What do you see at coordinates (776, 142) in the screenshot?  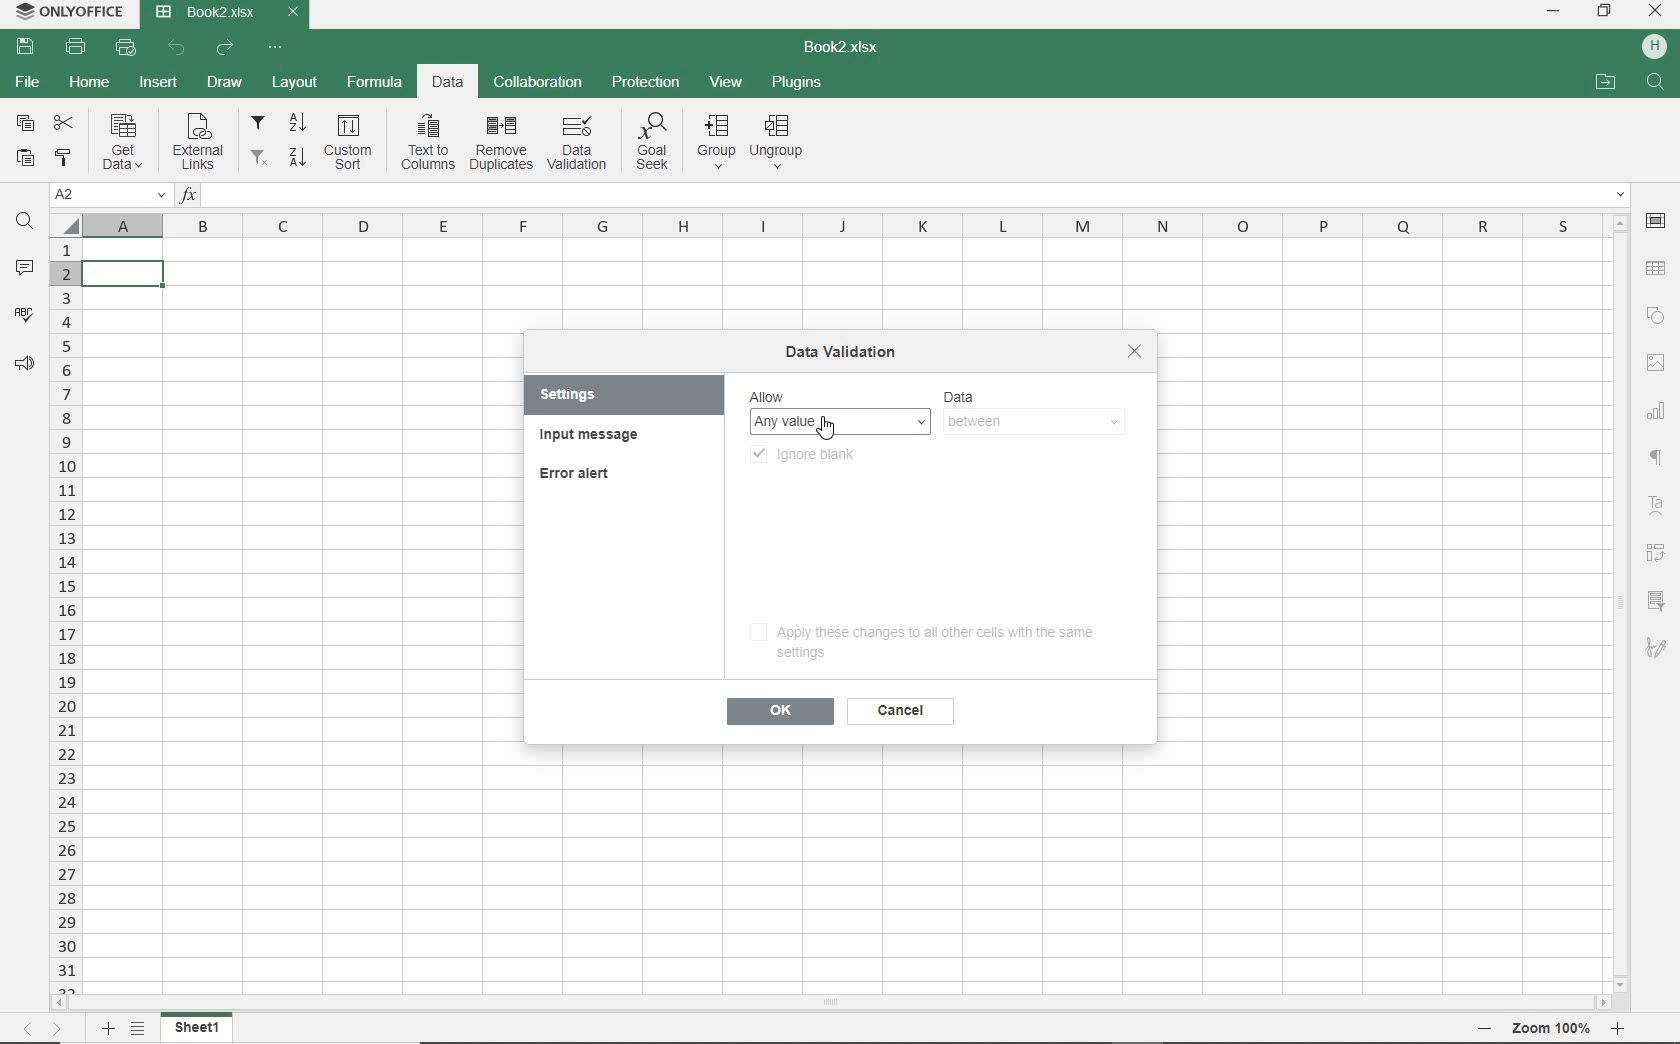 I see `ungroup` at bounding box center [776, 142].